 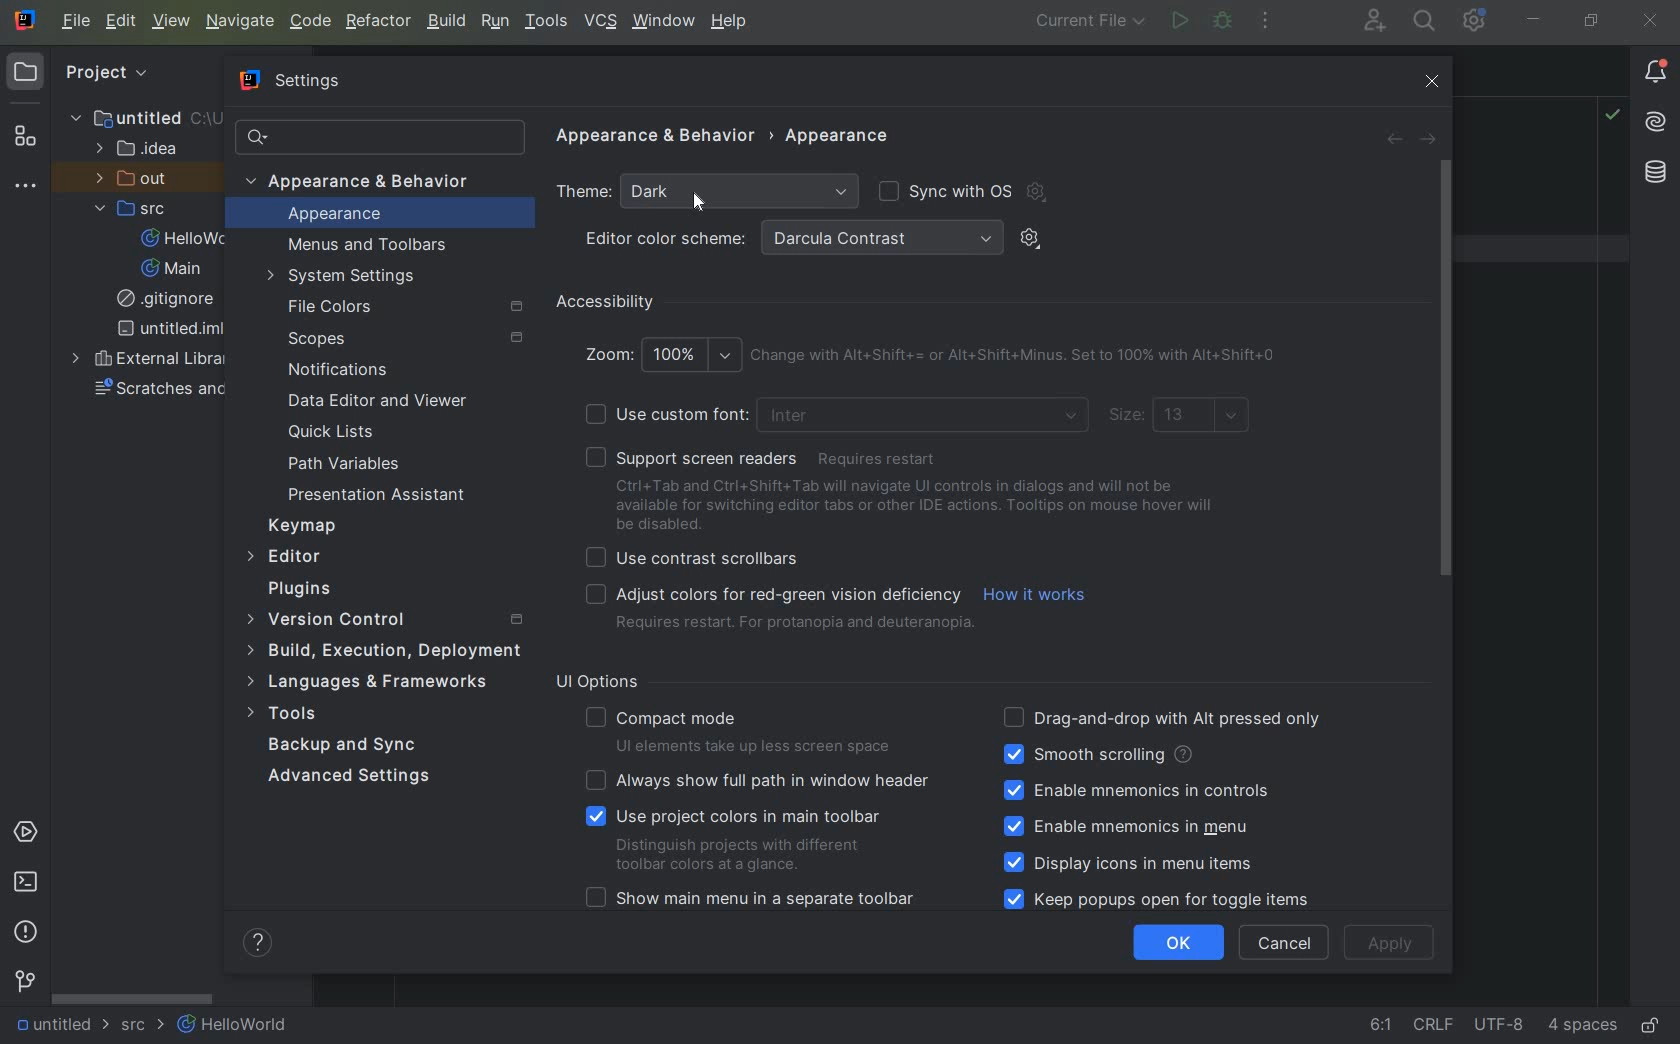 What do you see at coordinates (731, 22) in the screenshot?
I see `HELP` at bounding box center [731, 22].